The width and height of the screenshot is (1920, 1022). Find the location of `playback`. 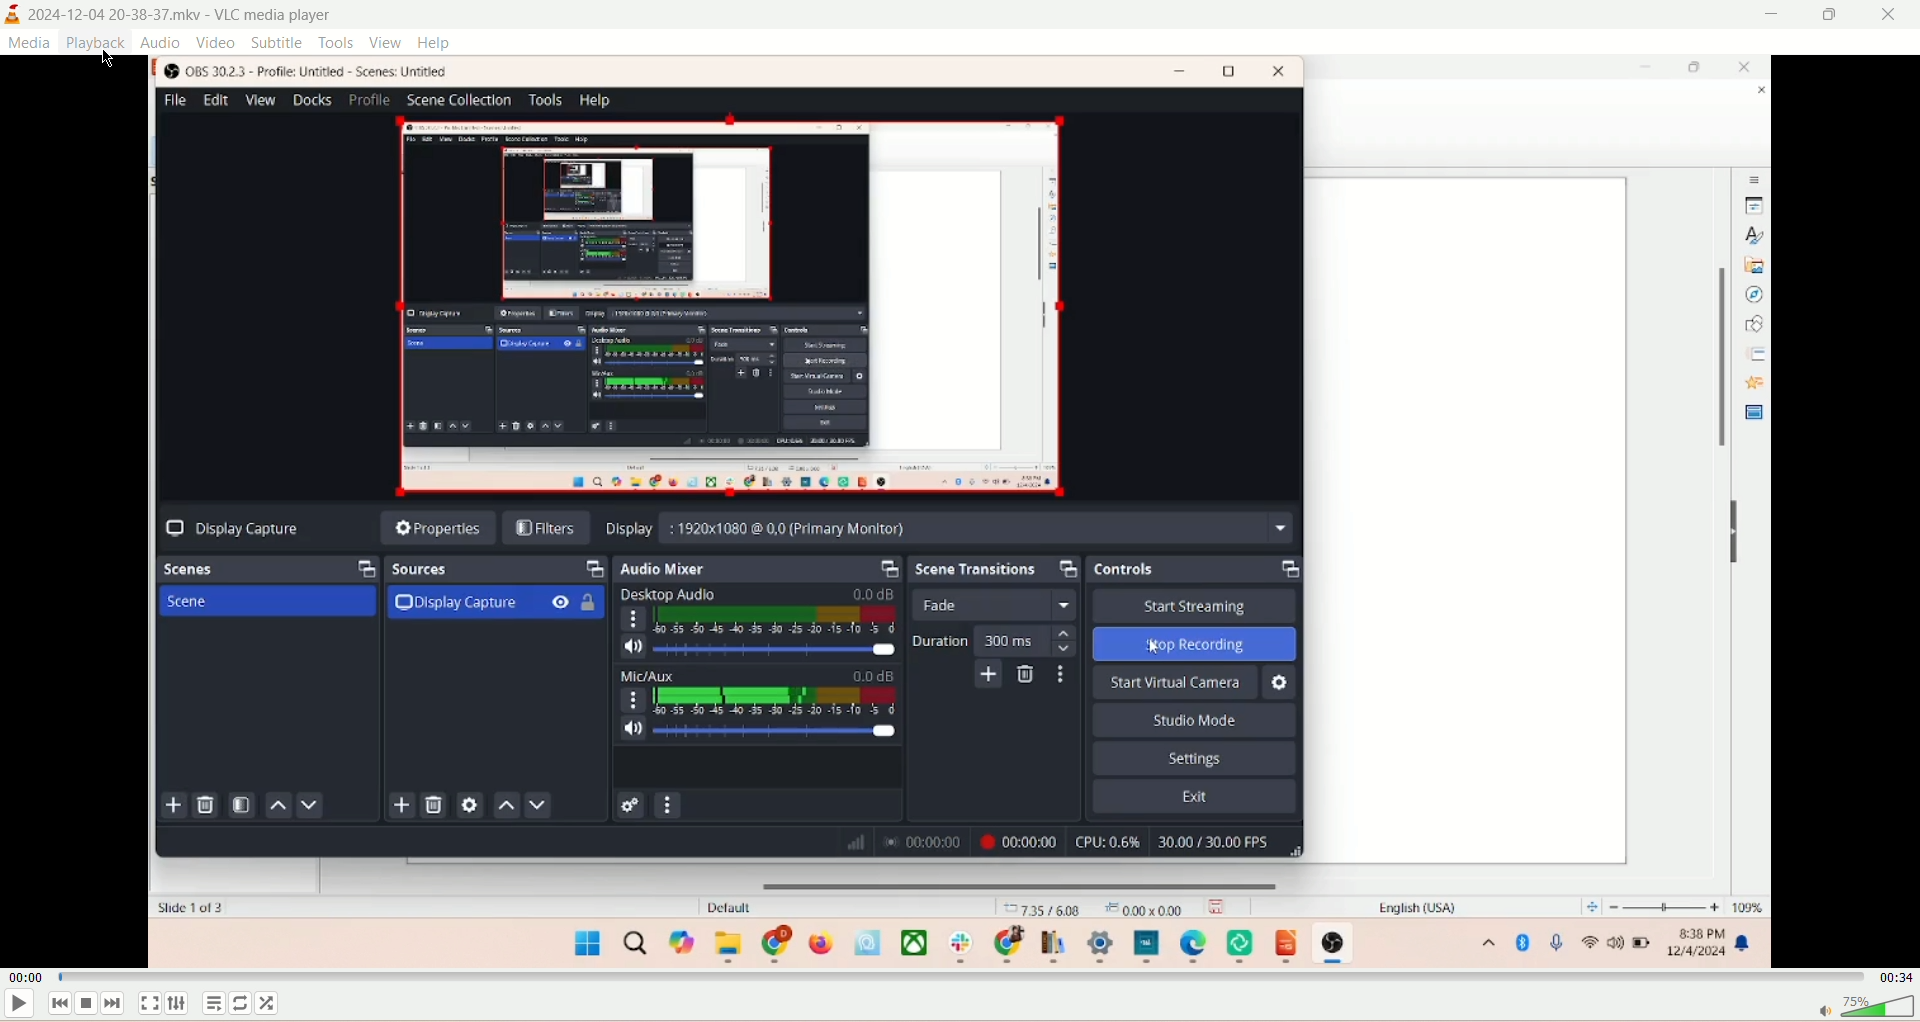

playback is located at coordinates (93, 44).